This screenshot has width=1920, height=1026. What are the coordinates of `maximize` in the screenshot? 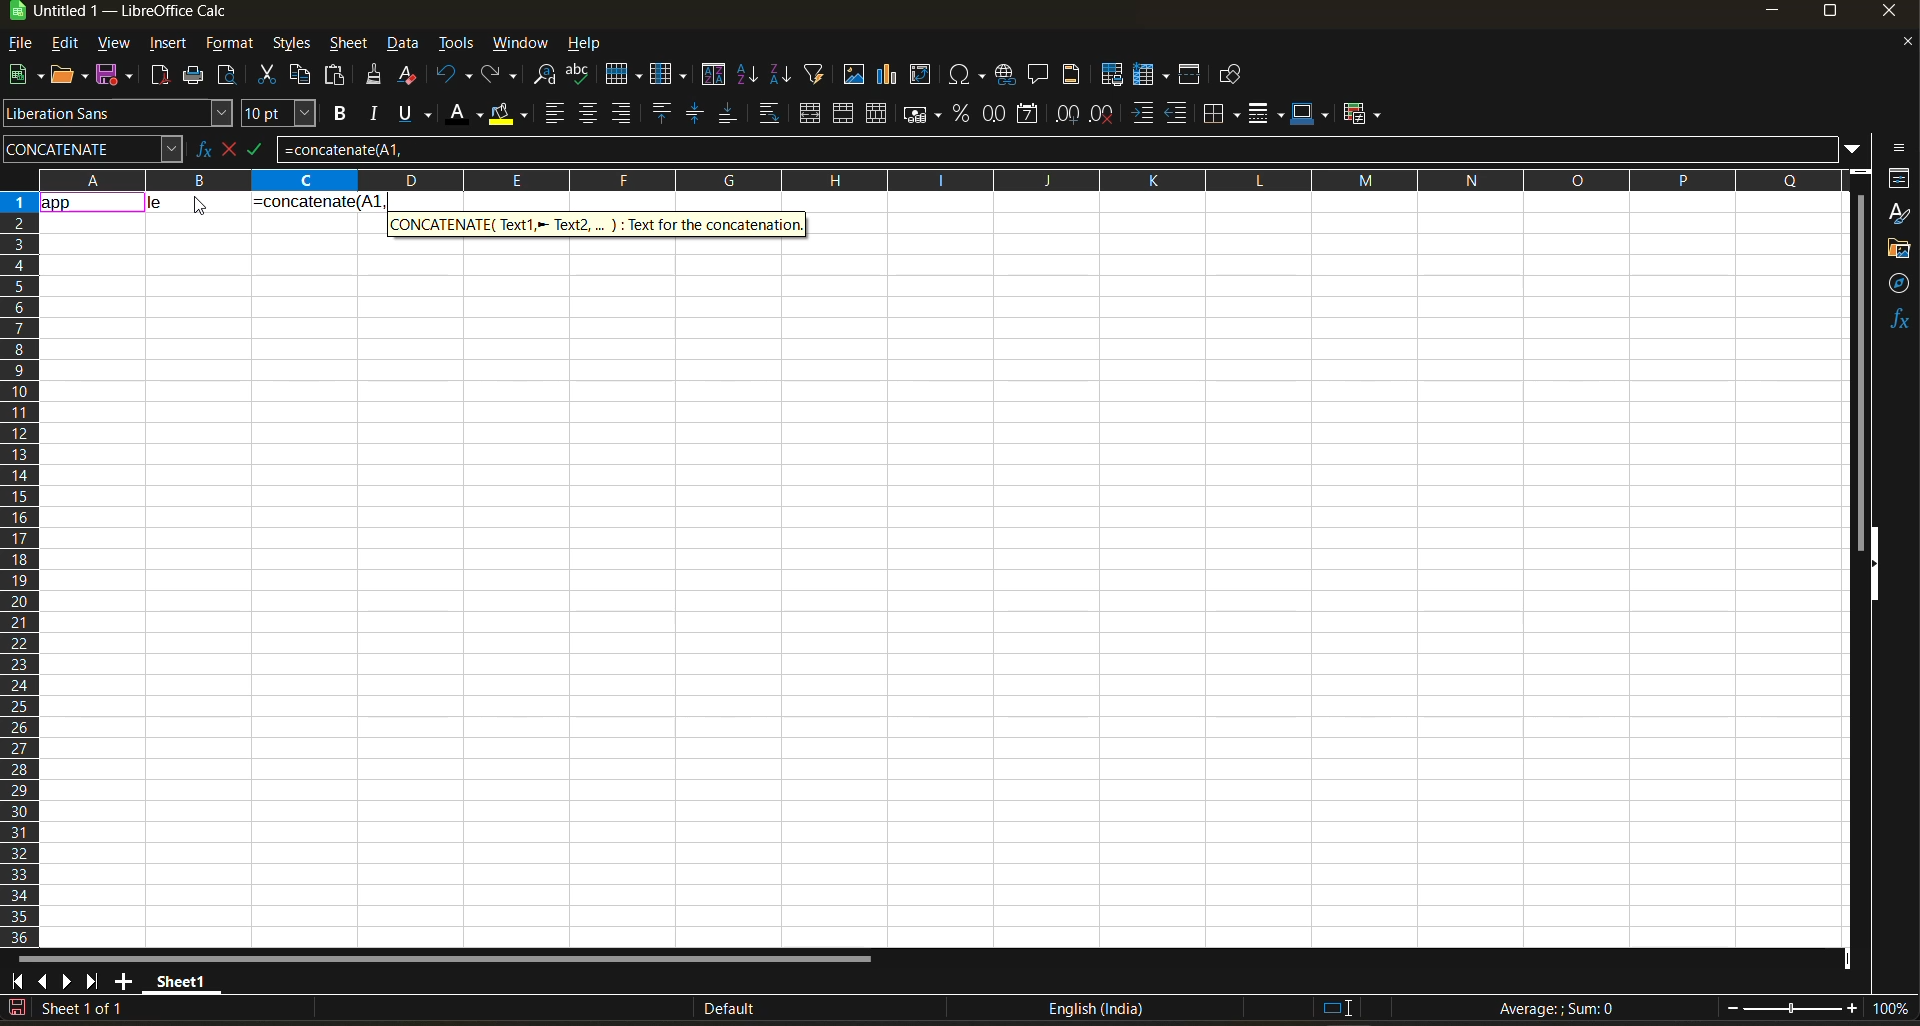 It's located at (1829, 15).